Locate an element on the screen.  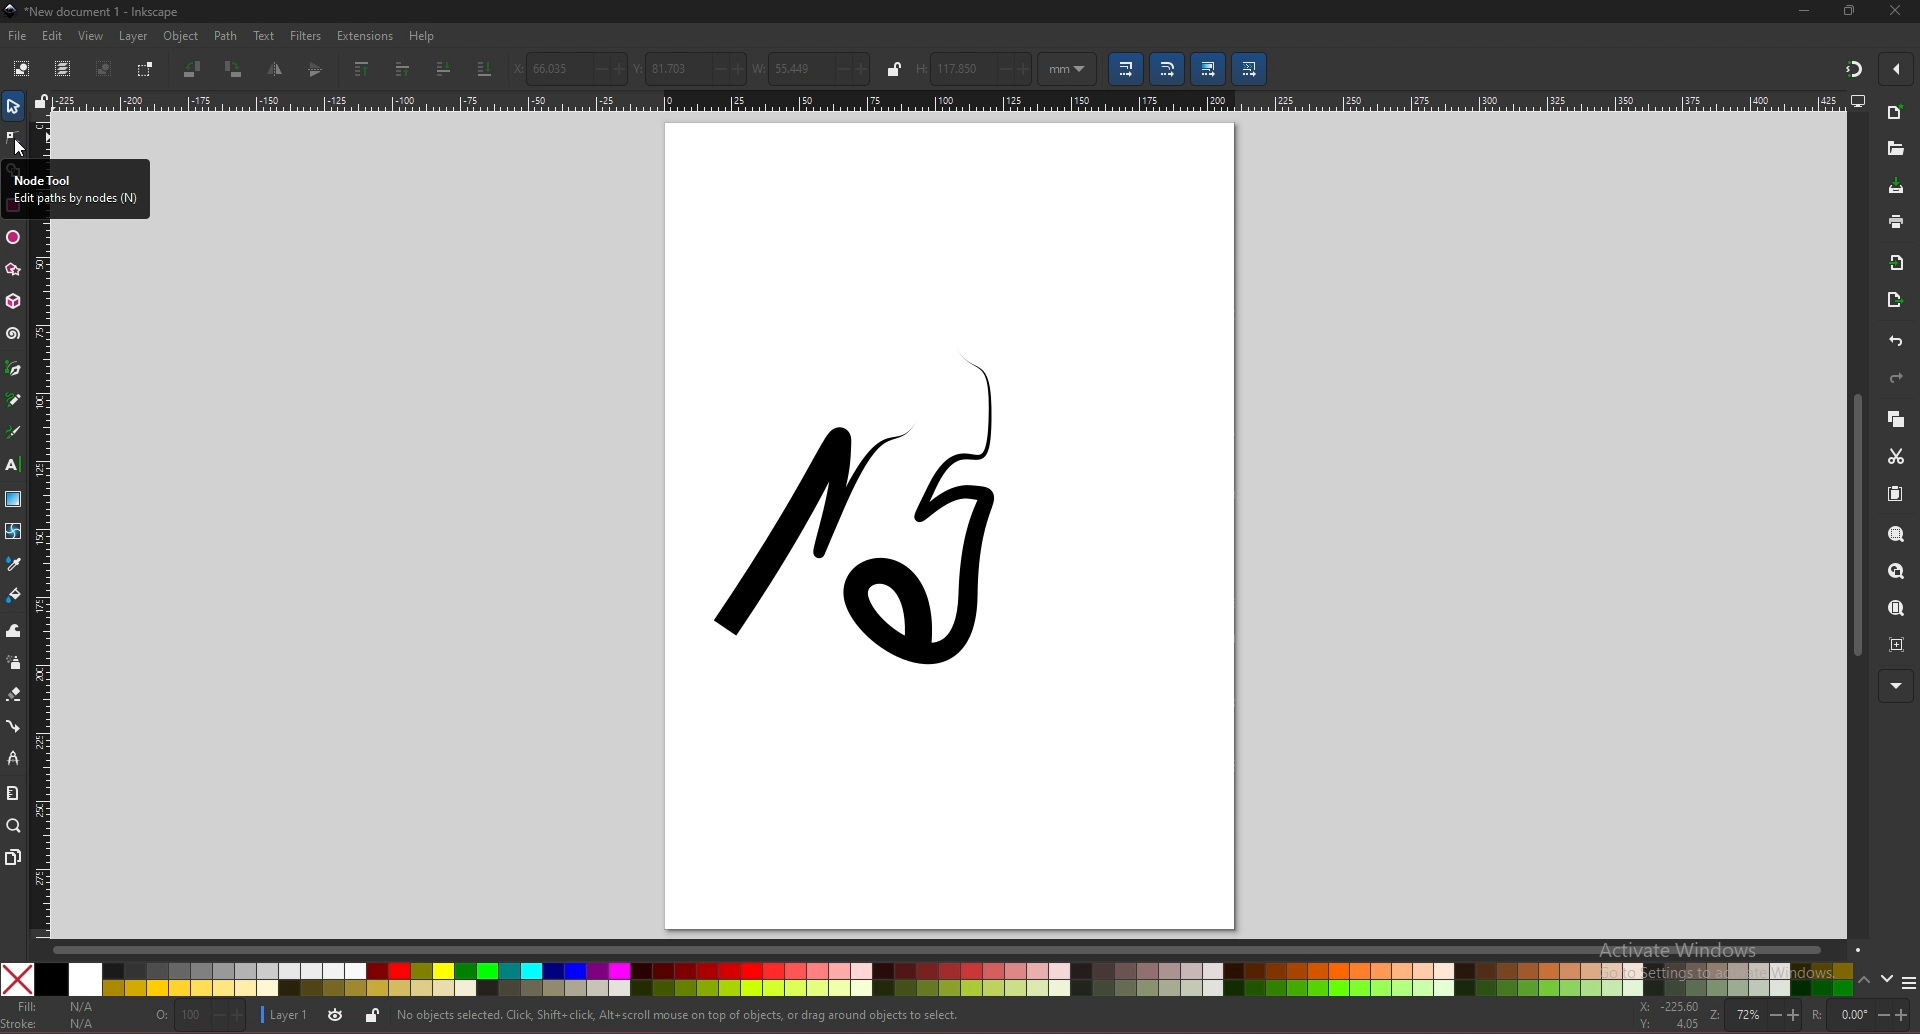
calligraphy is located at coordinates (13, 432).